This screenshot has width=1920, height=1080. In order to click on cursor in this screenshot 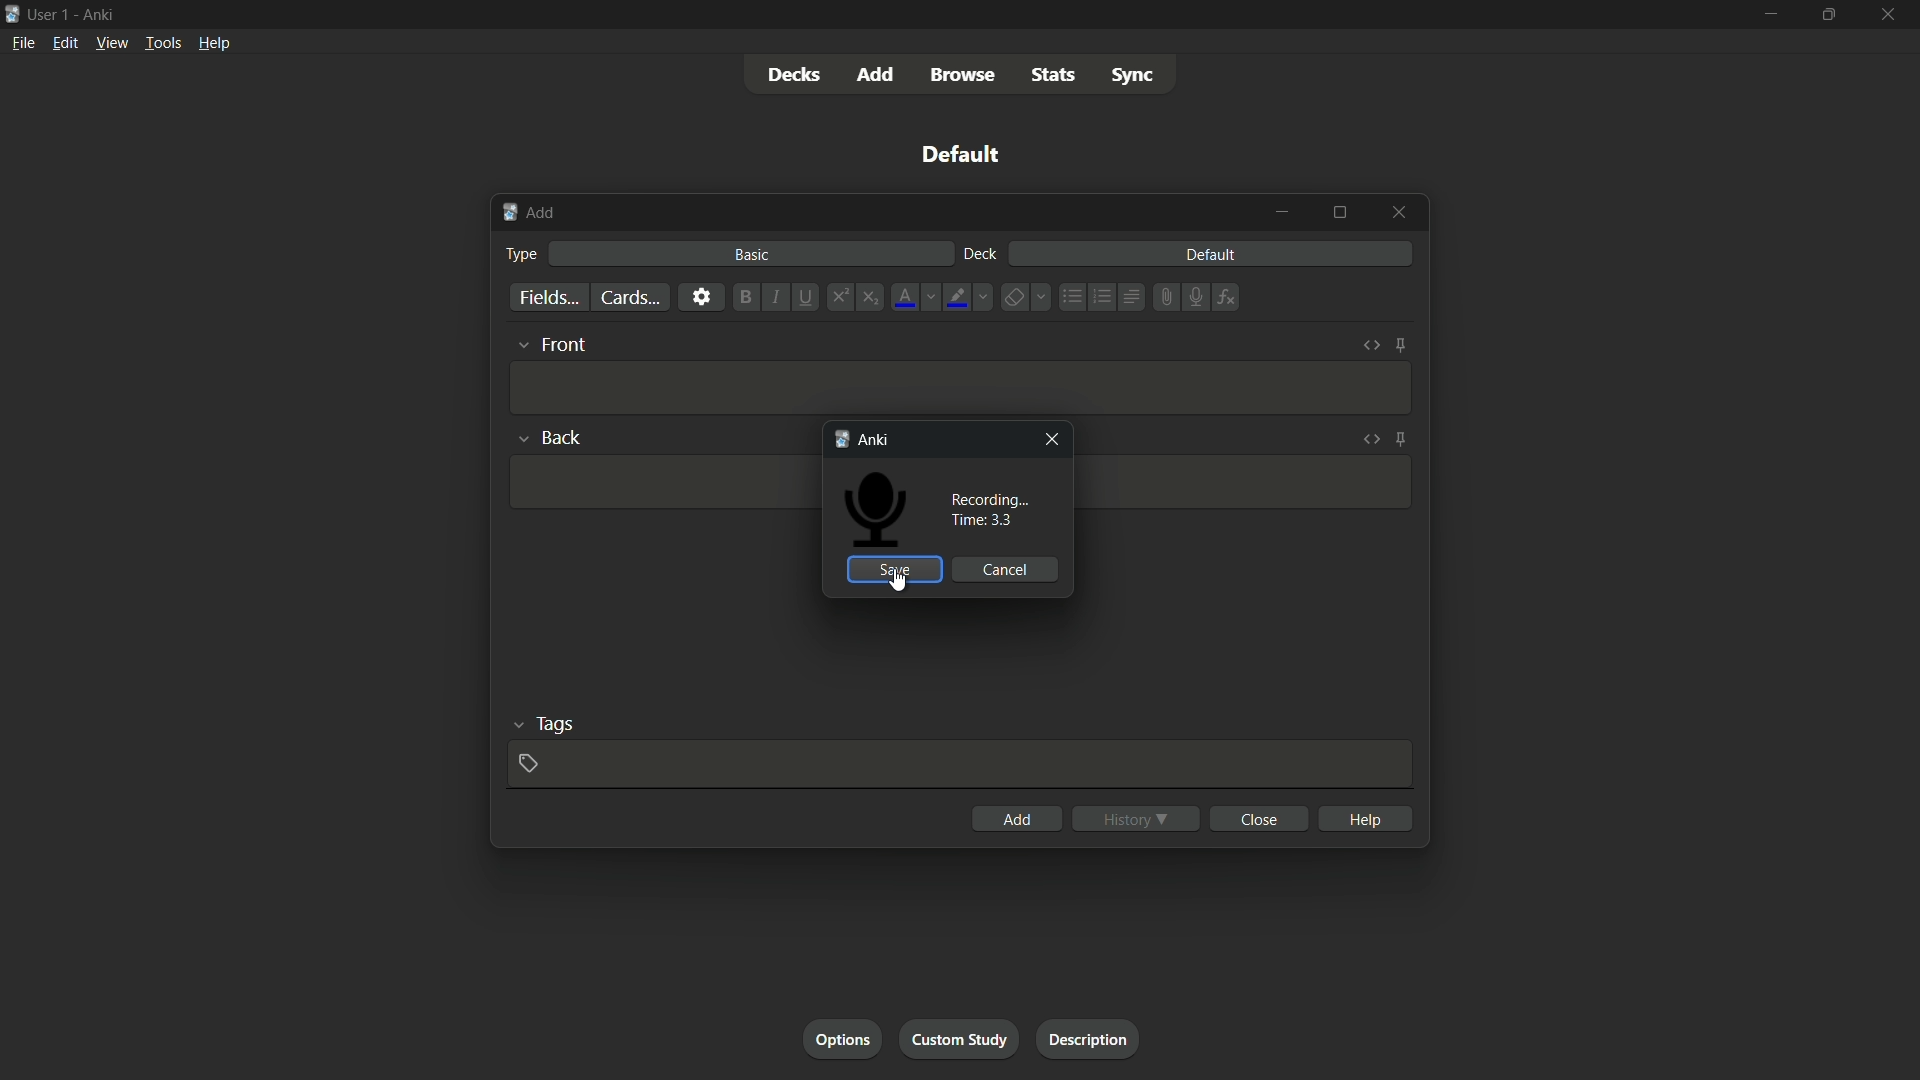, I will do `click(517, 386)`.